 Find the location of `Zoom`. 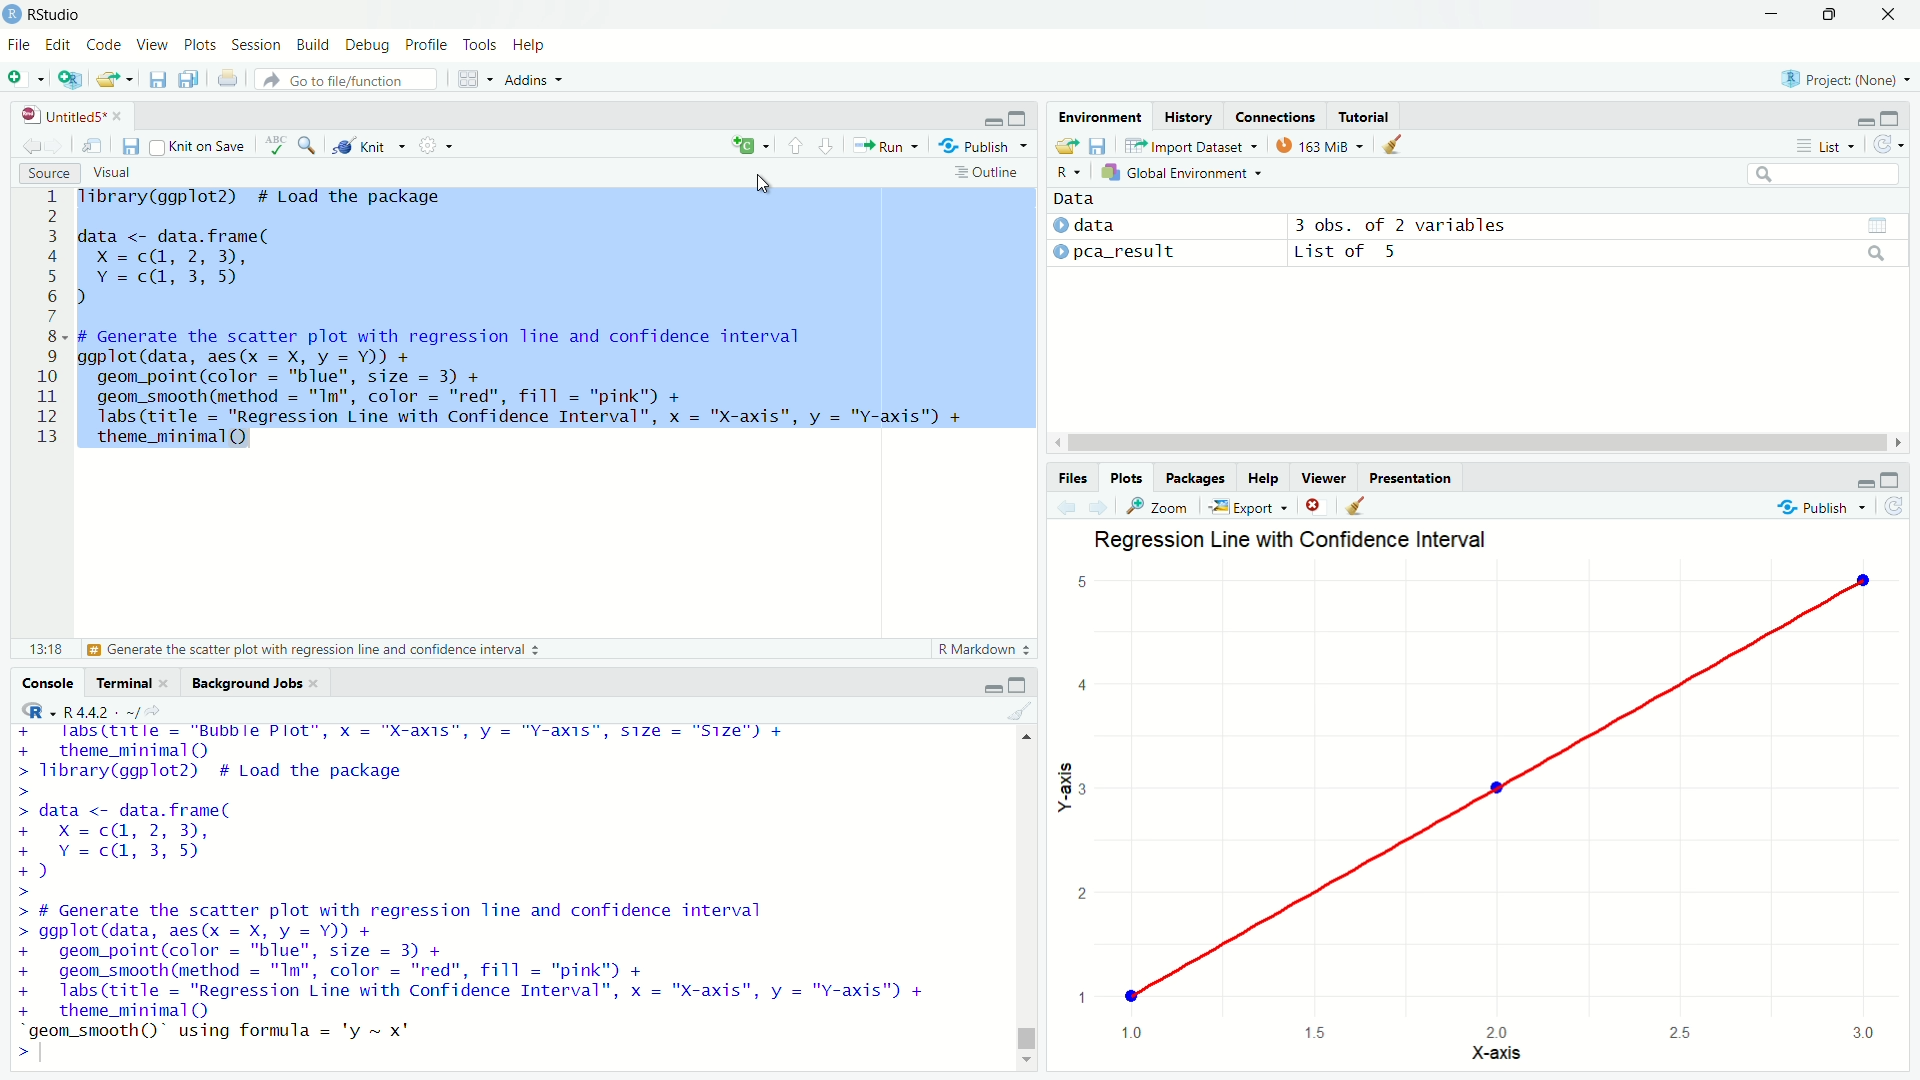

Zoom is located at coordinates (1160, 507).